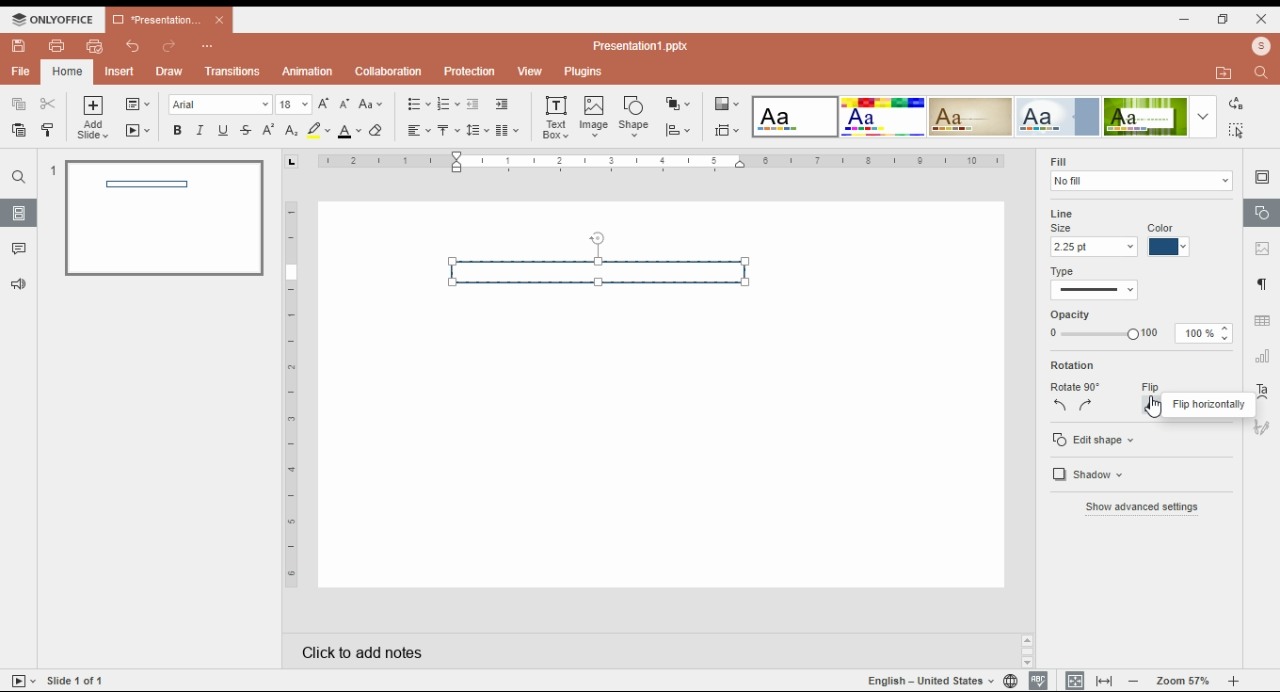 This screenshot has height=692, width=1280. I want to click on close, so click(220, 20).